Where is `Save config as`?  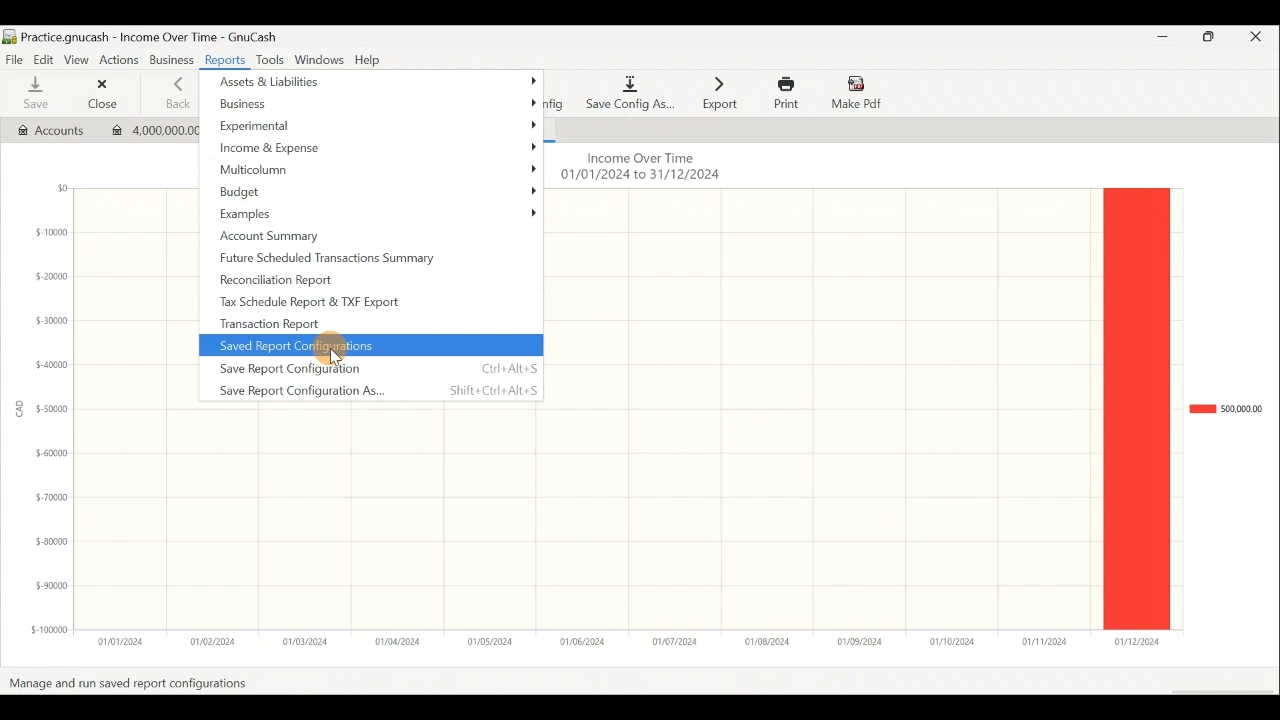
Save config as is located at coordinates (630, 90).